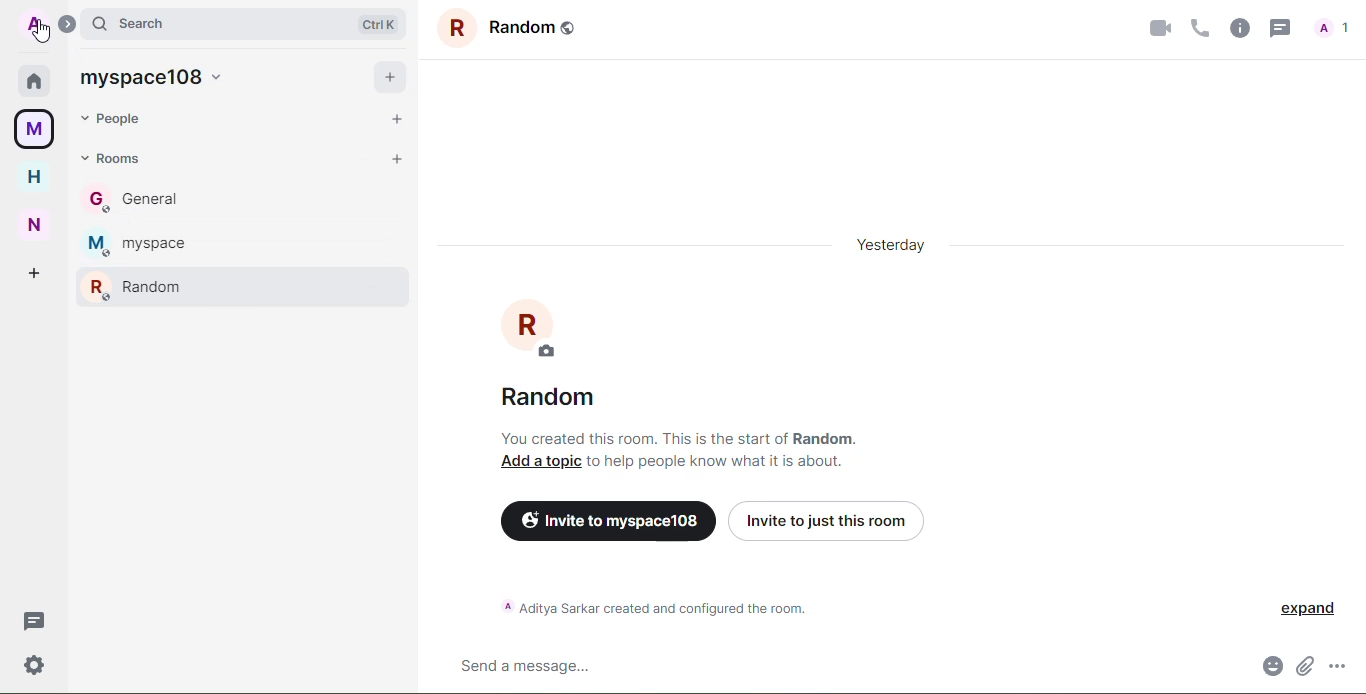 This screenshot has height=694, width=1366. I want to click on threads, so click(1278, 25).